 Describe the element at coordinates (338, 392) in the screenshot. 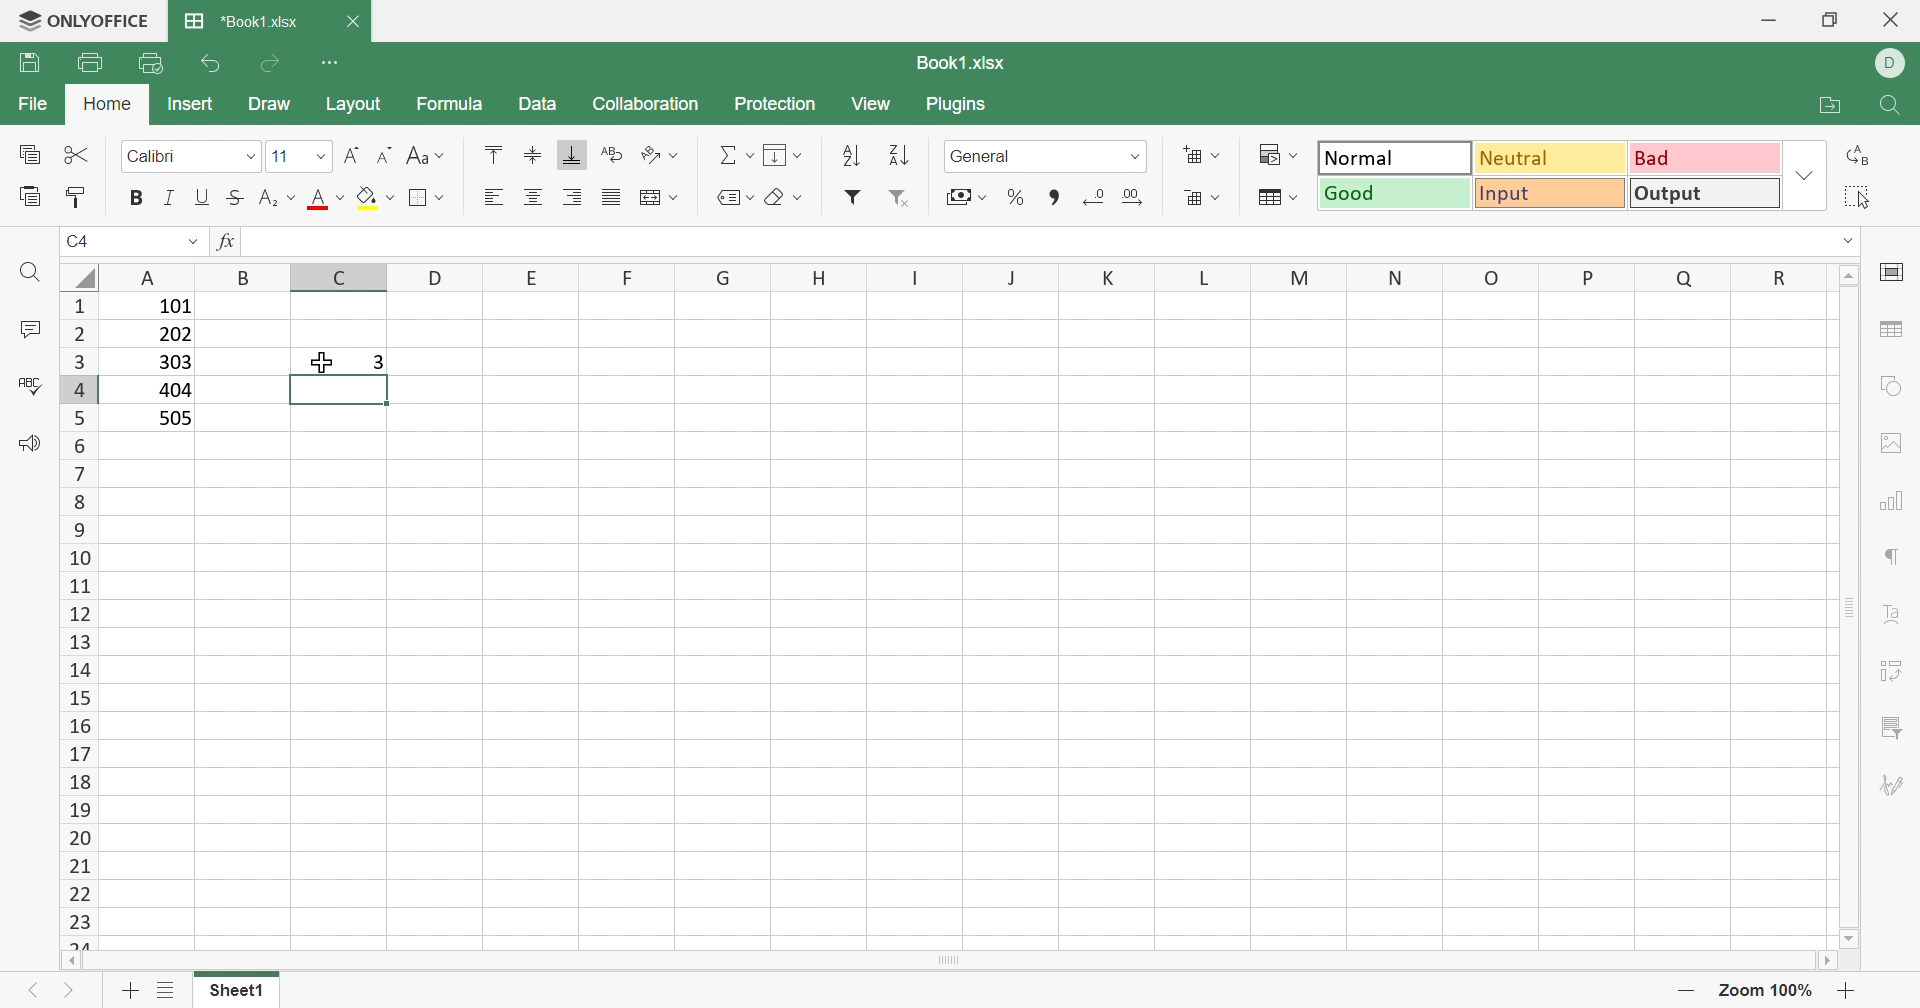

I see `selected cell` at that location.